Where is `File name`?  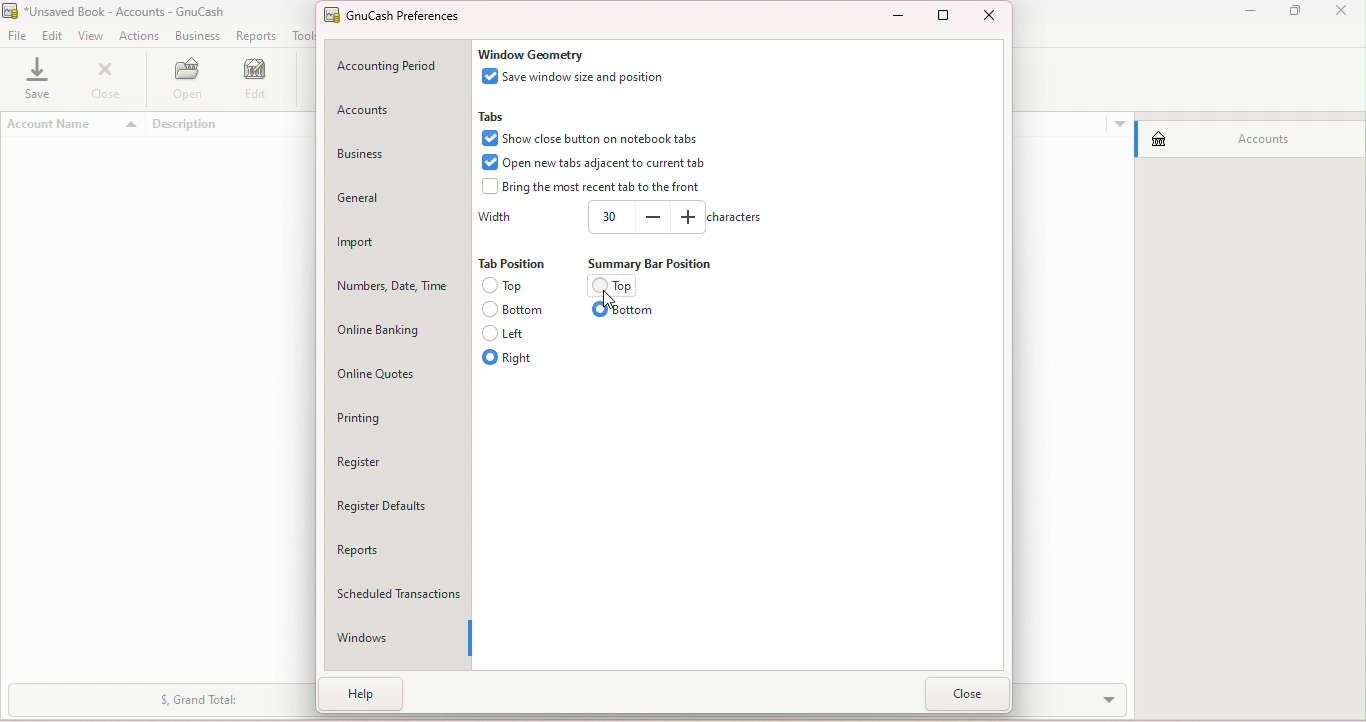 File name is located at coordinates (126, 12).